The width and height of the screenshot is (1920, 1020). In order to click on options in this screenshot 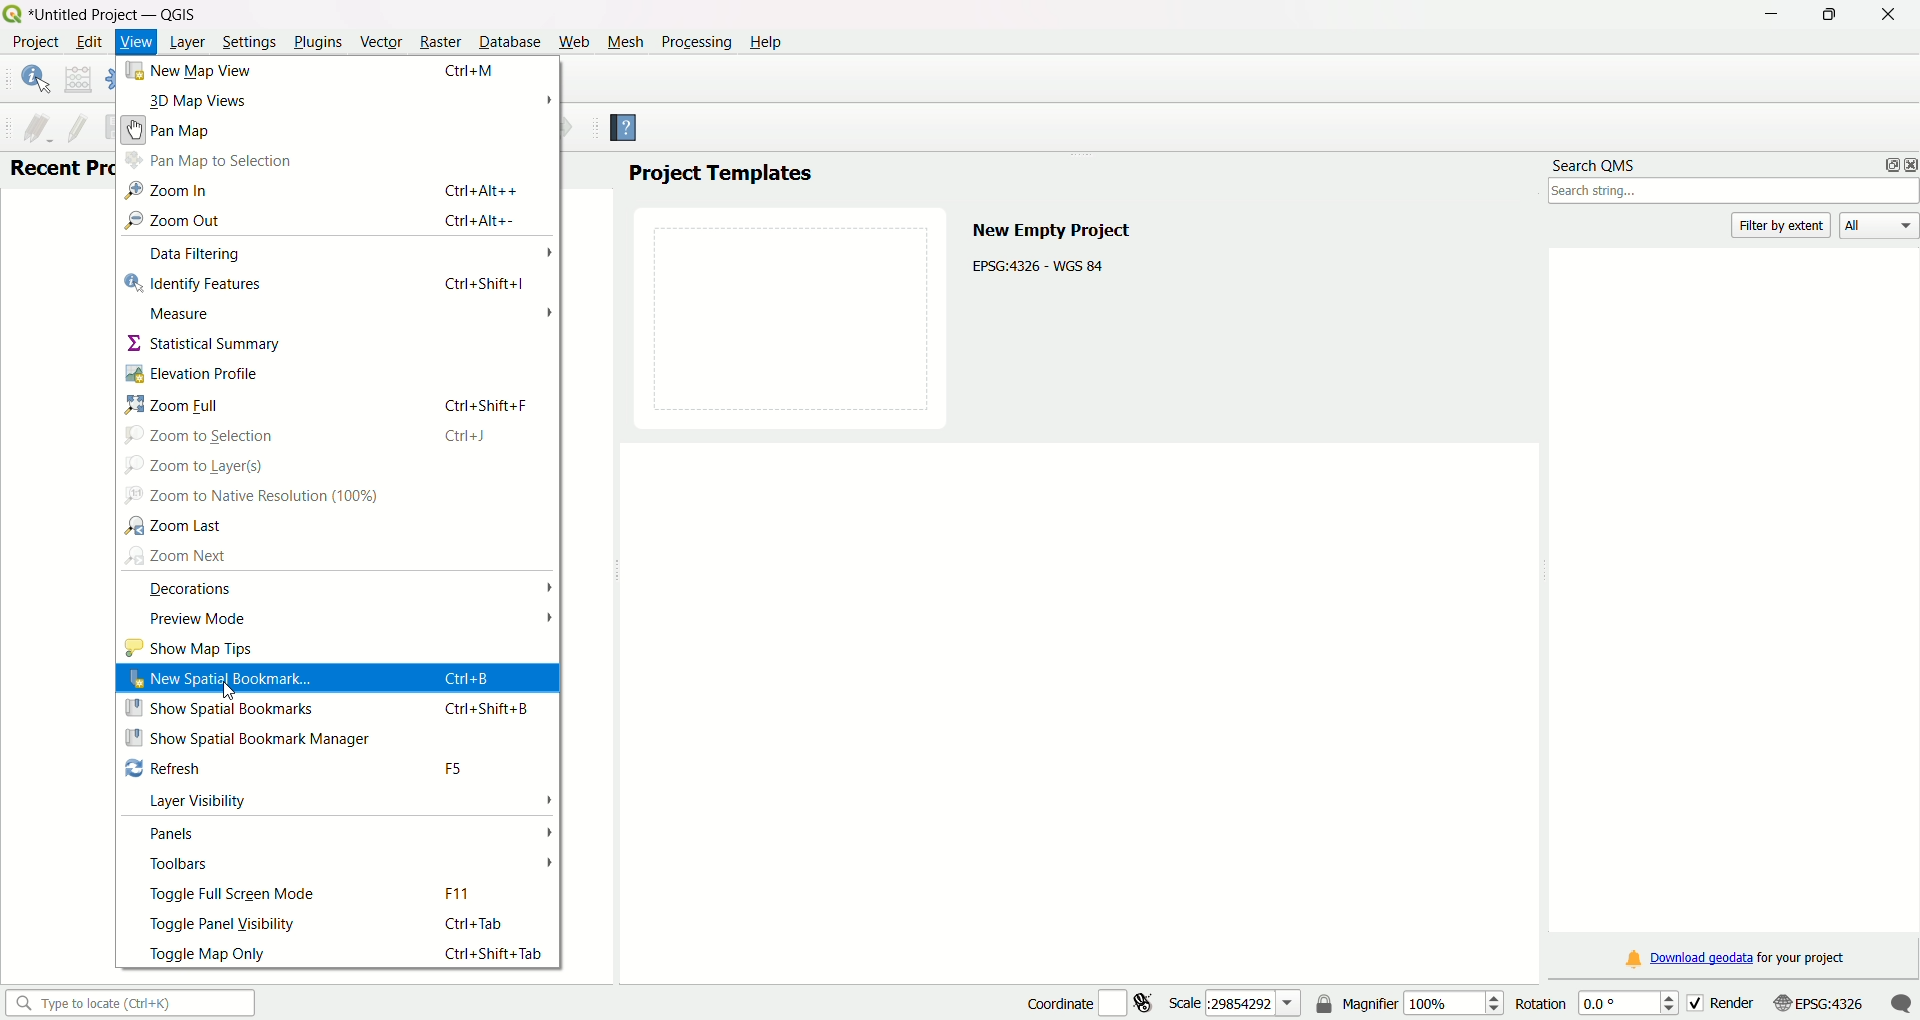, I will do `click(1886, 164)`.